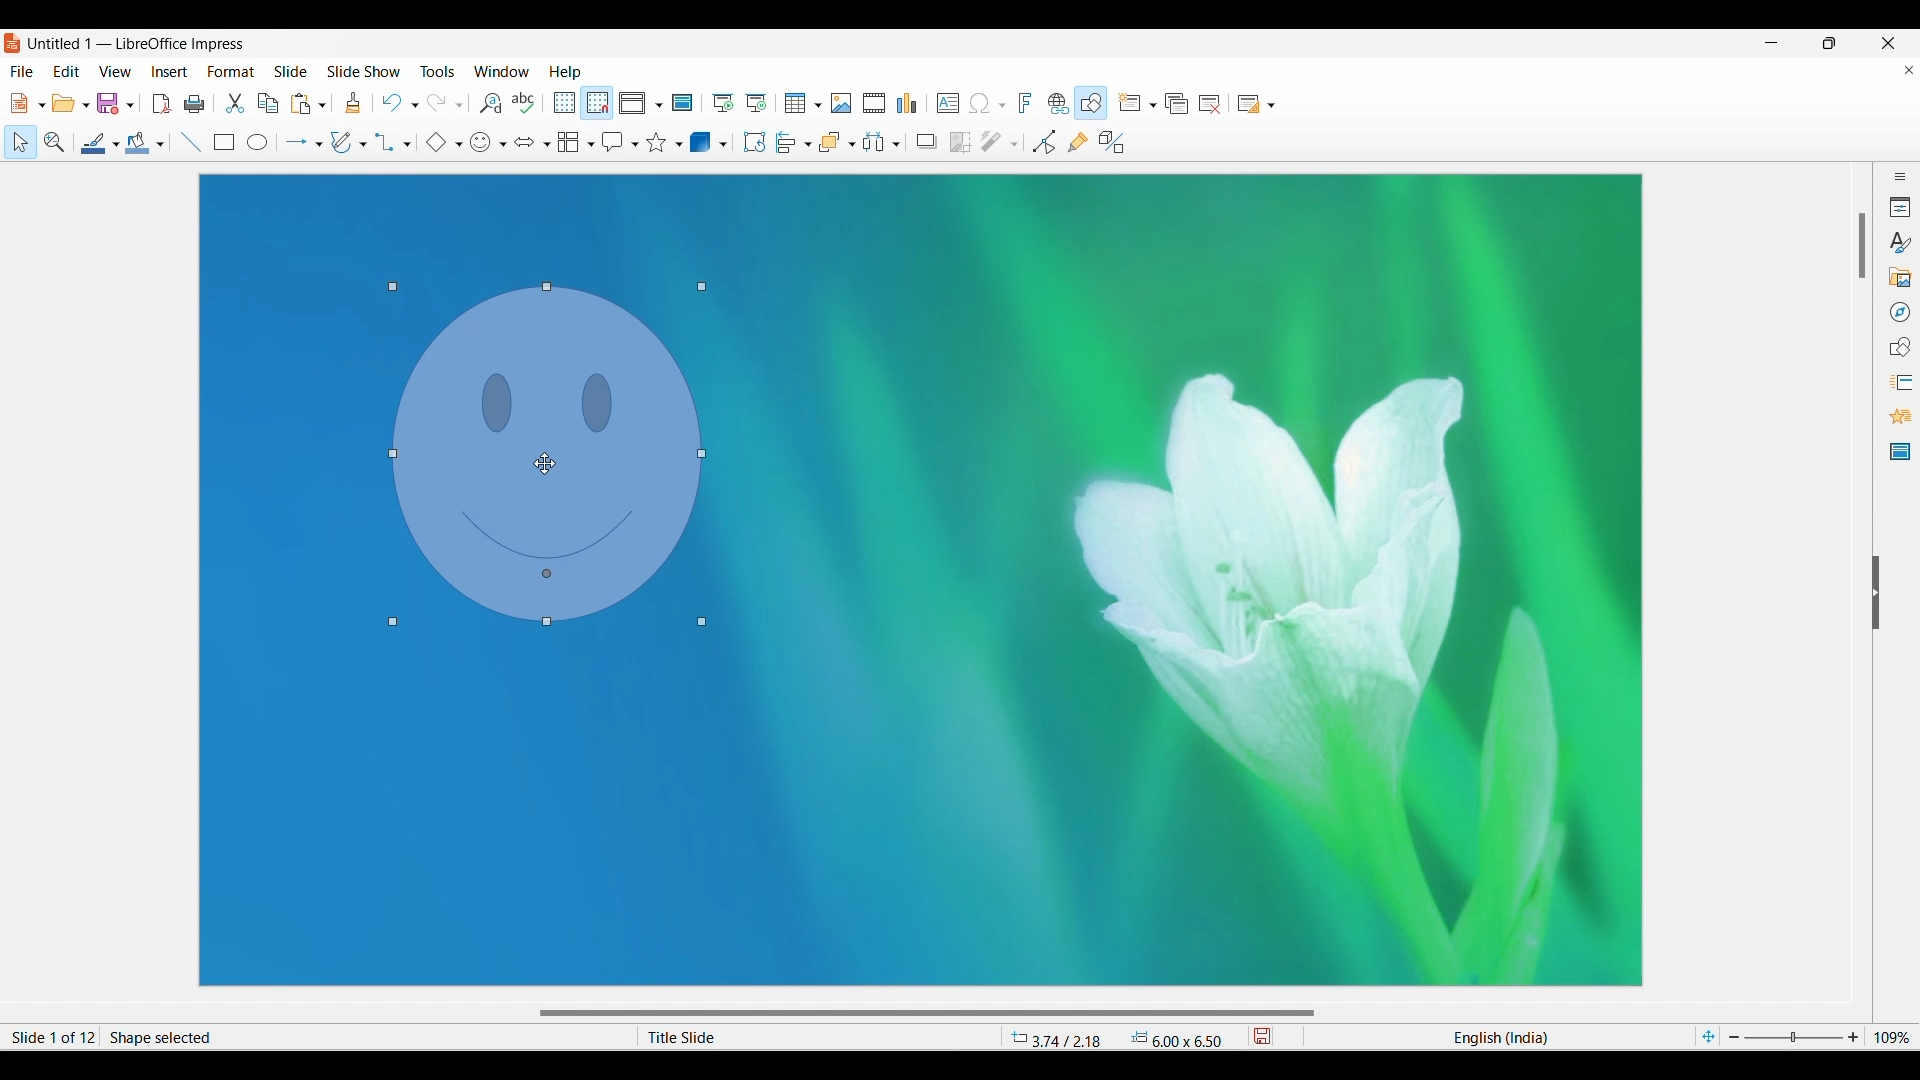 Image resolution: width=1920 pixels, height=1080 pixels. What do you see at coordinates (160, 144) in the screenshot?
I see `Fill options` at bounding box center [160, 144].